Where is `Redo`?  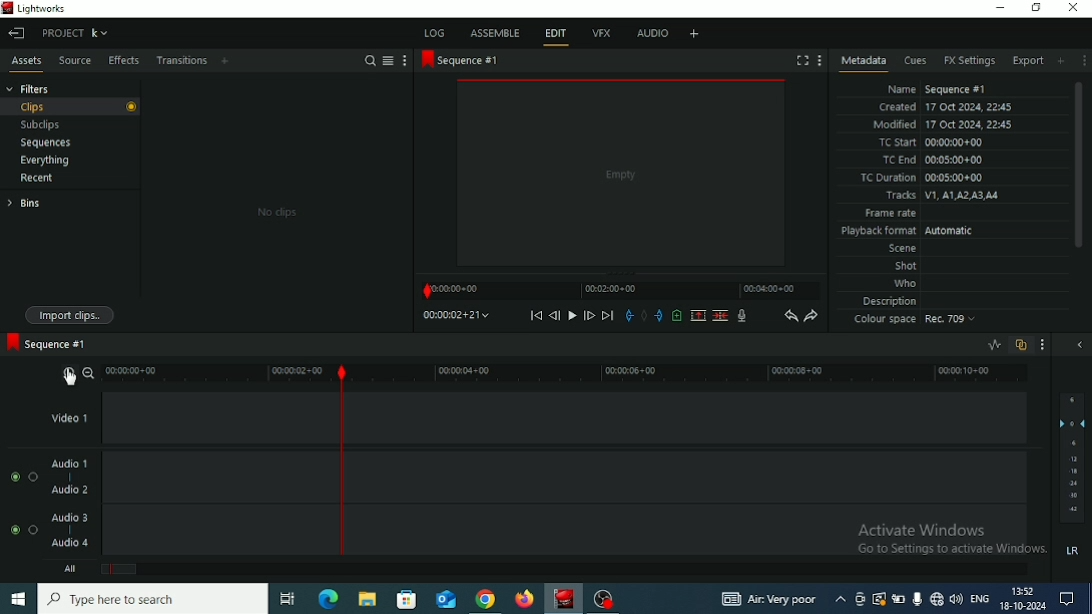
Redo is located at coordinates (811, 317).